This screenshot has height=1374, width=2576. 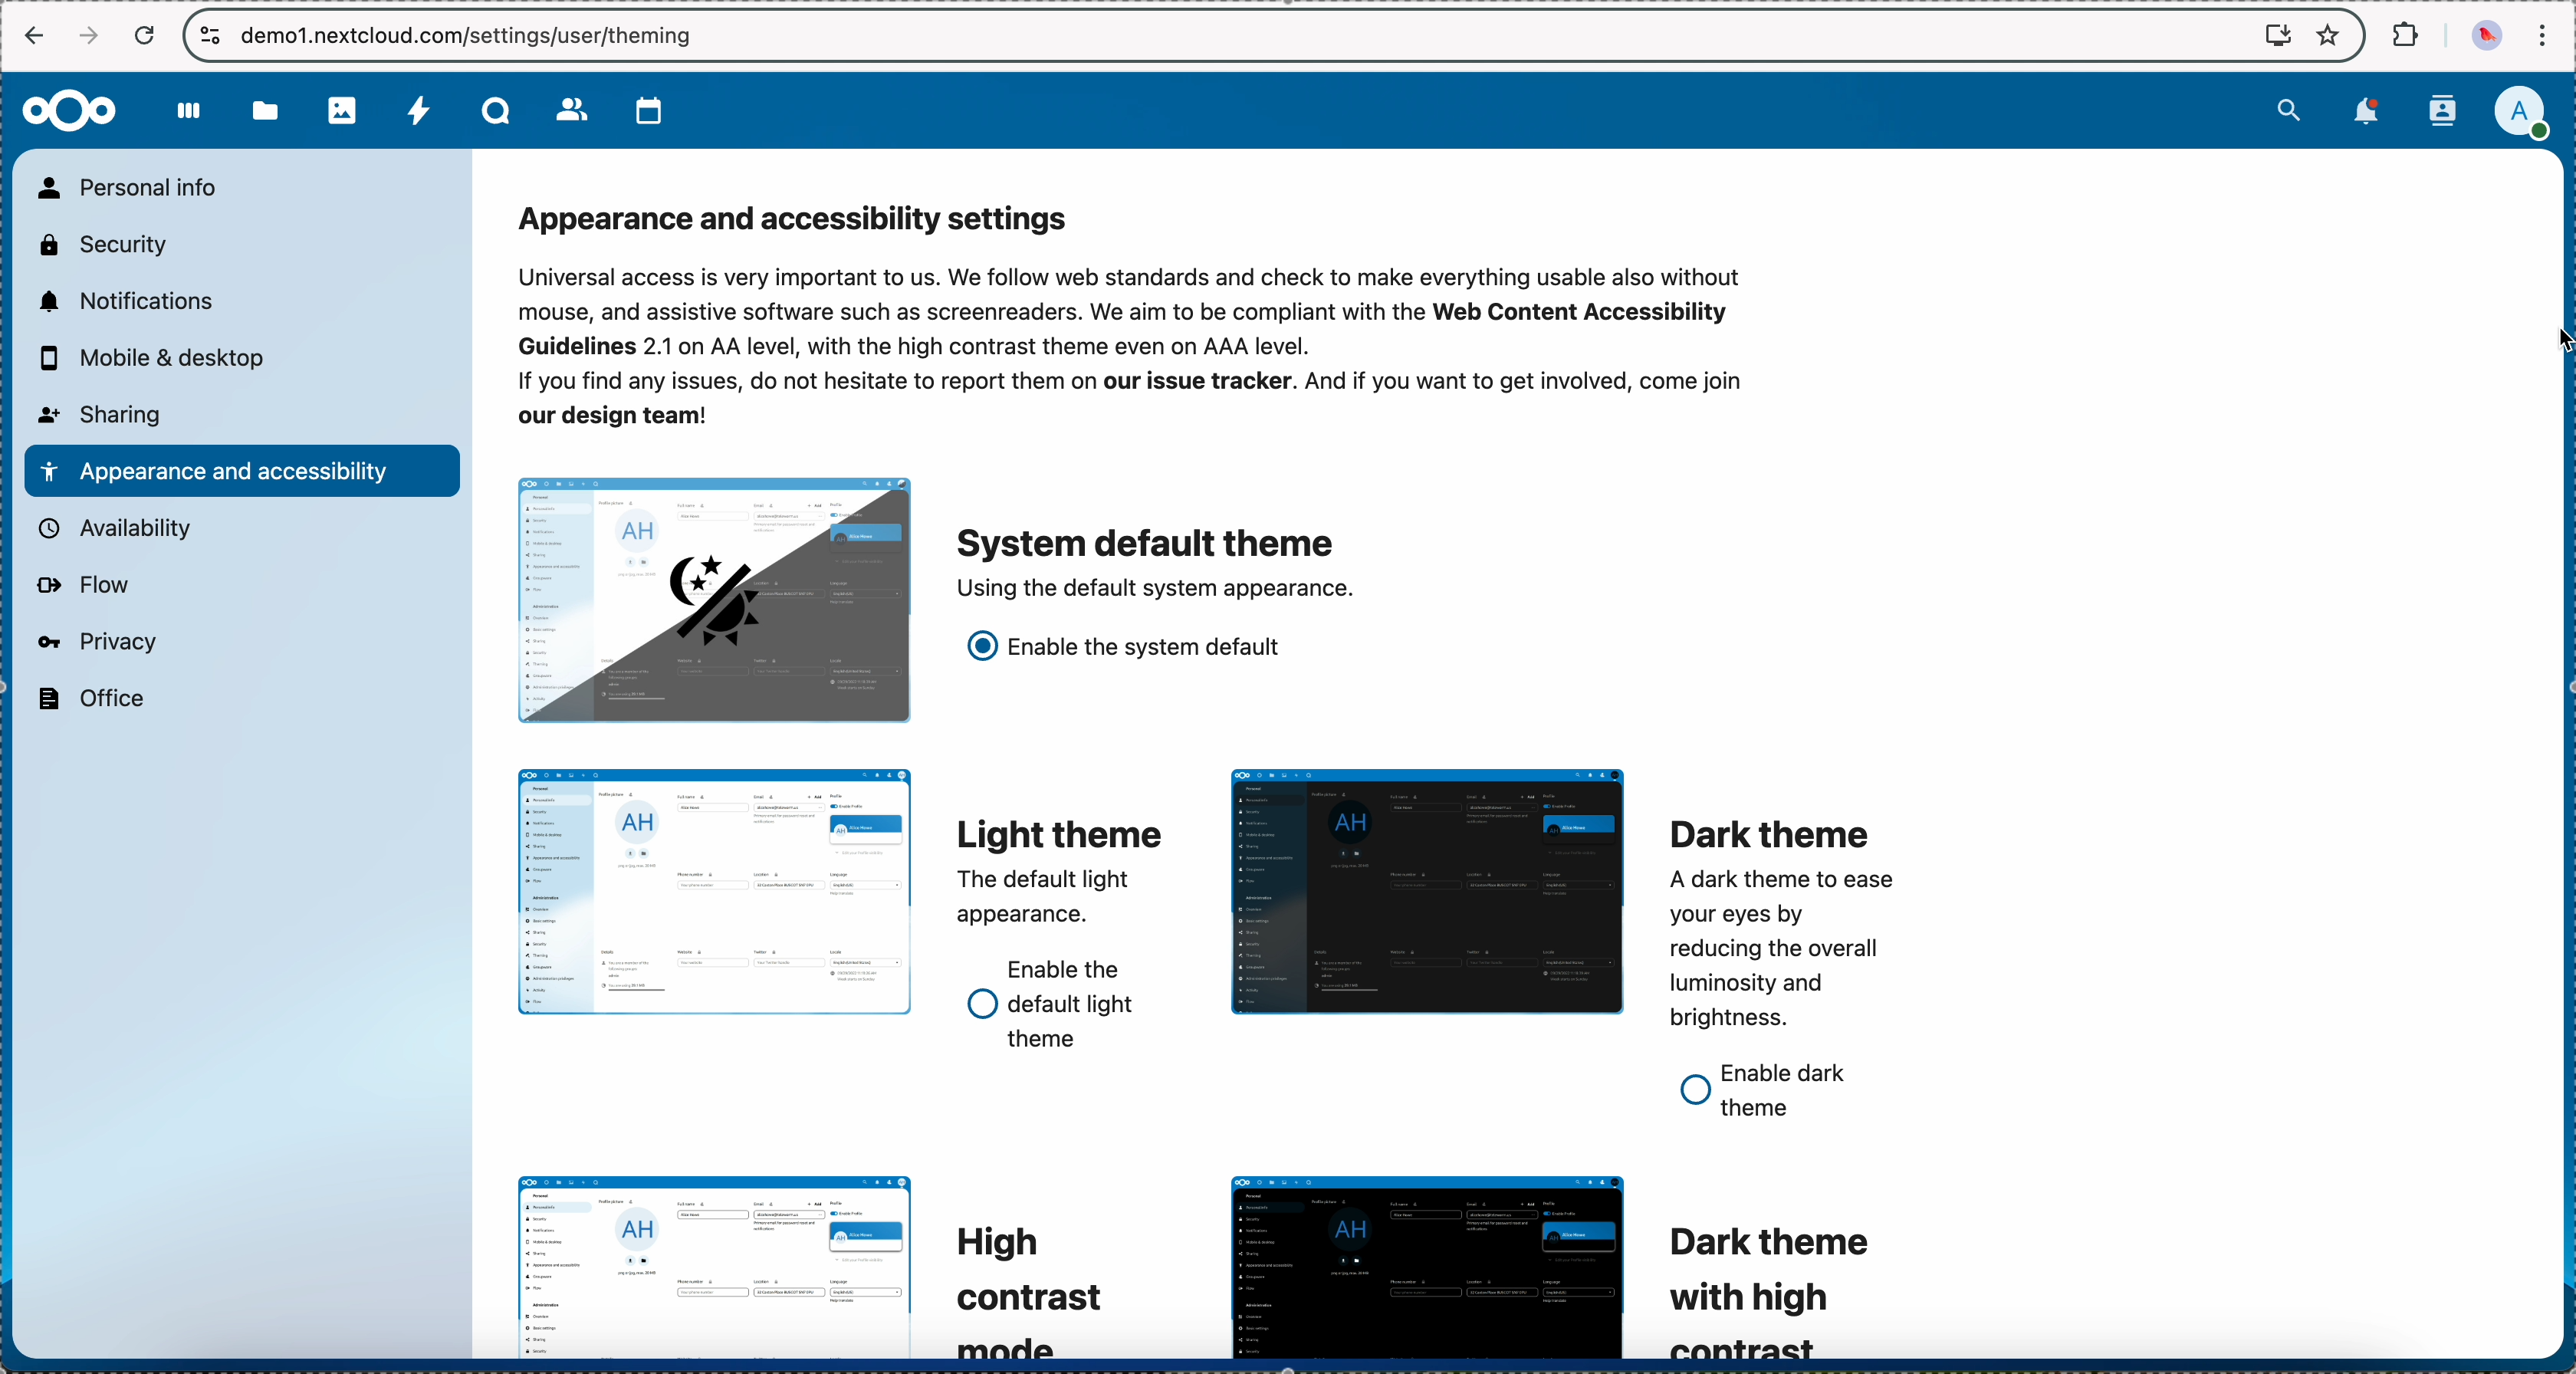 What do you see at coordinates (267, 117) in the screenshot?
I see `files` at bounding box center [267, 117].